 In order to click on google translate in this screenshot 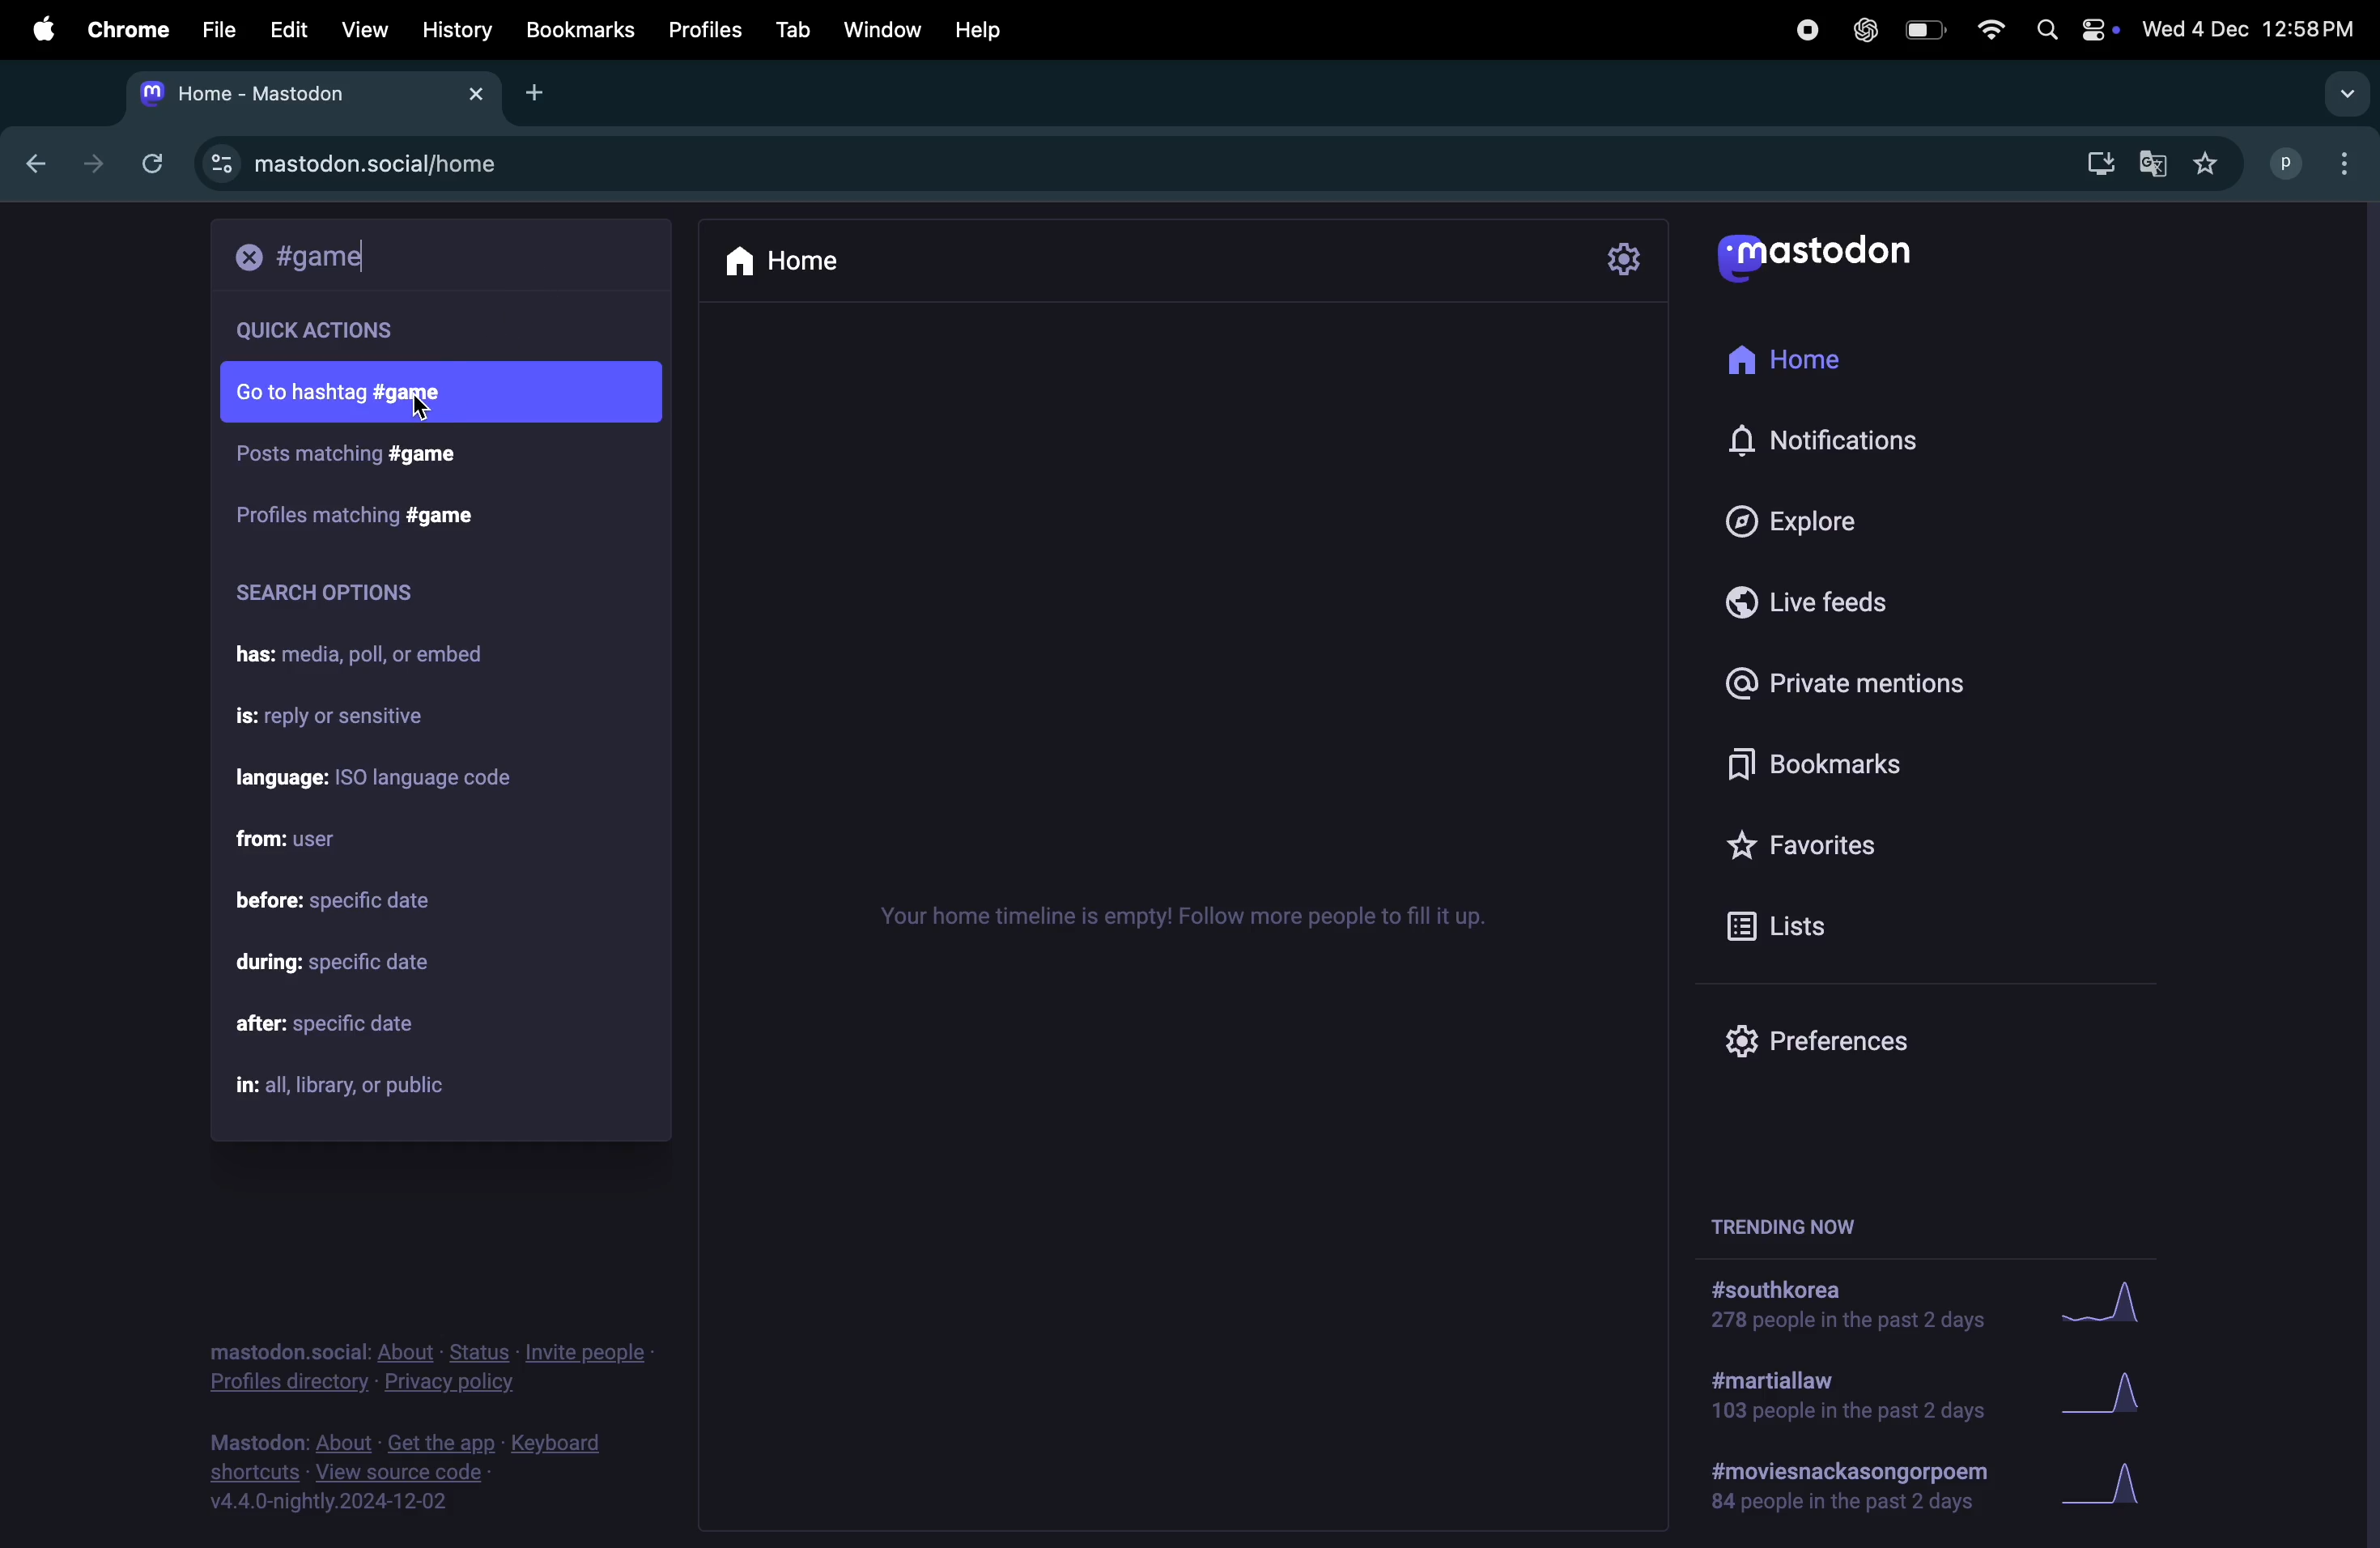, I will do `click(2156, 159)`.